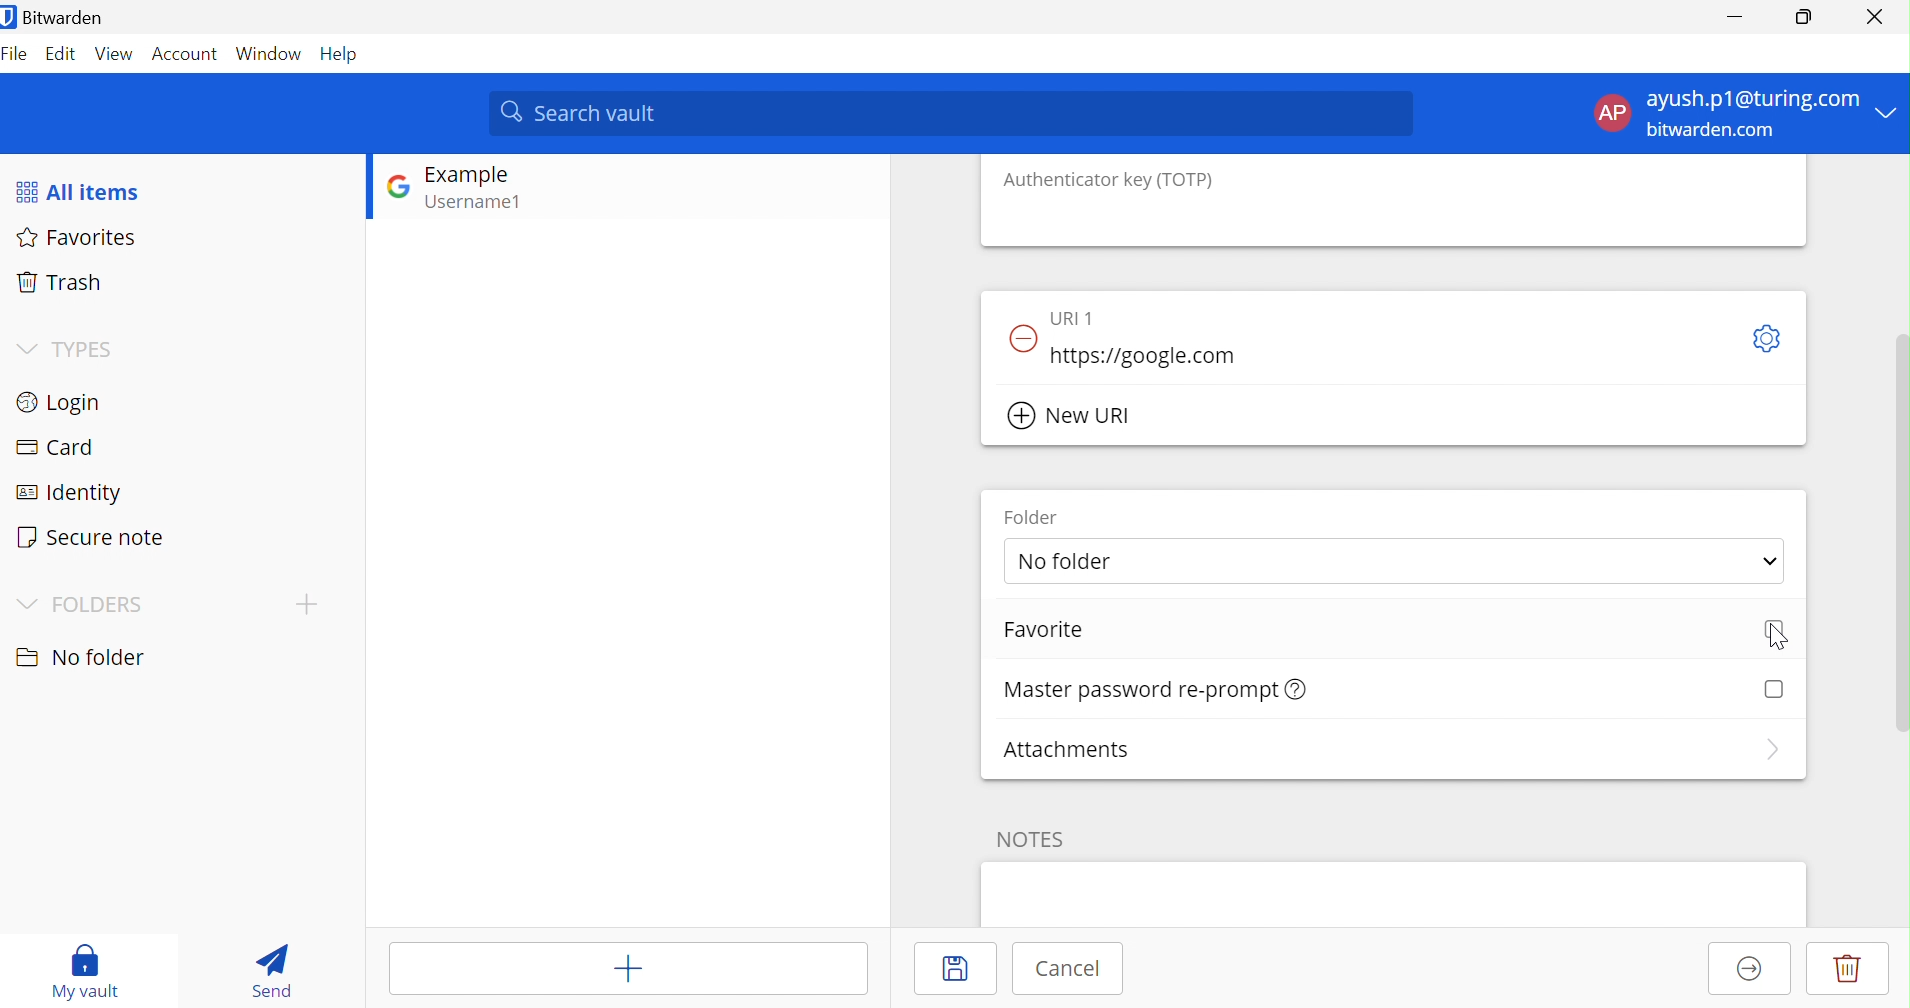  I want to click on ACCOUNT OPTIONS, so click(1729, 114).